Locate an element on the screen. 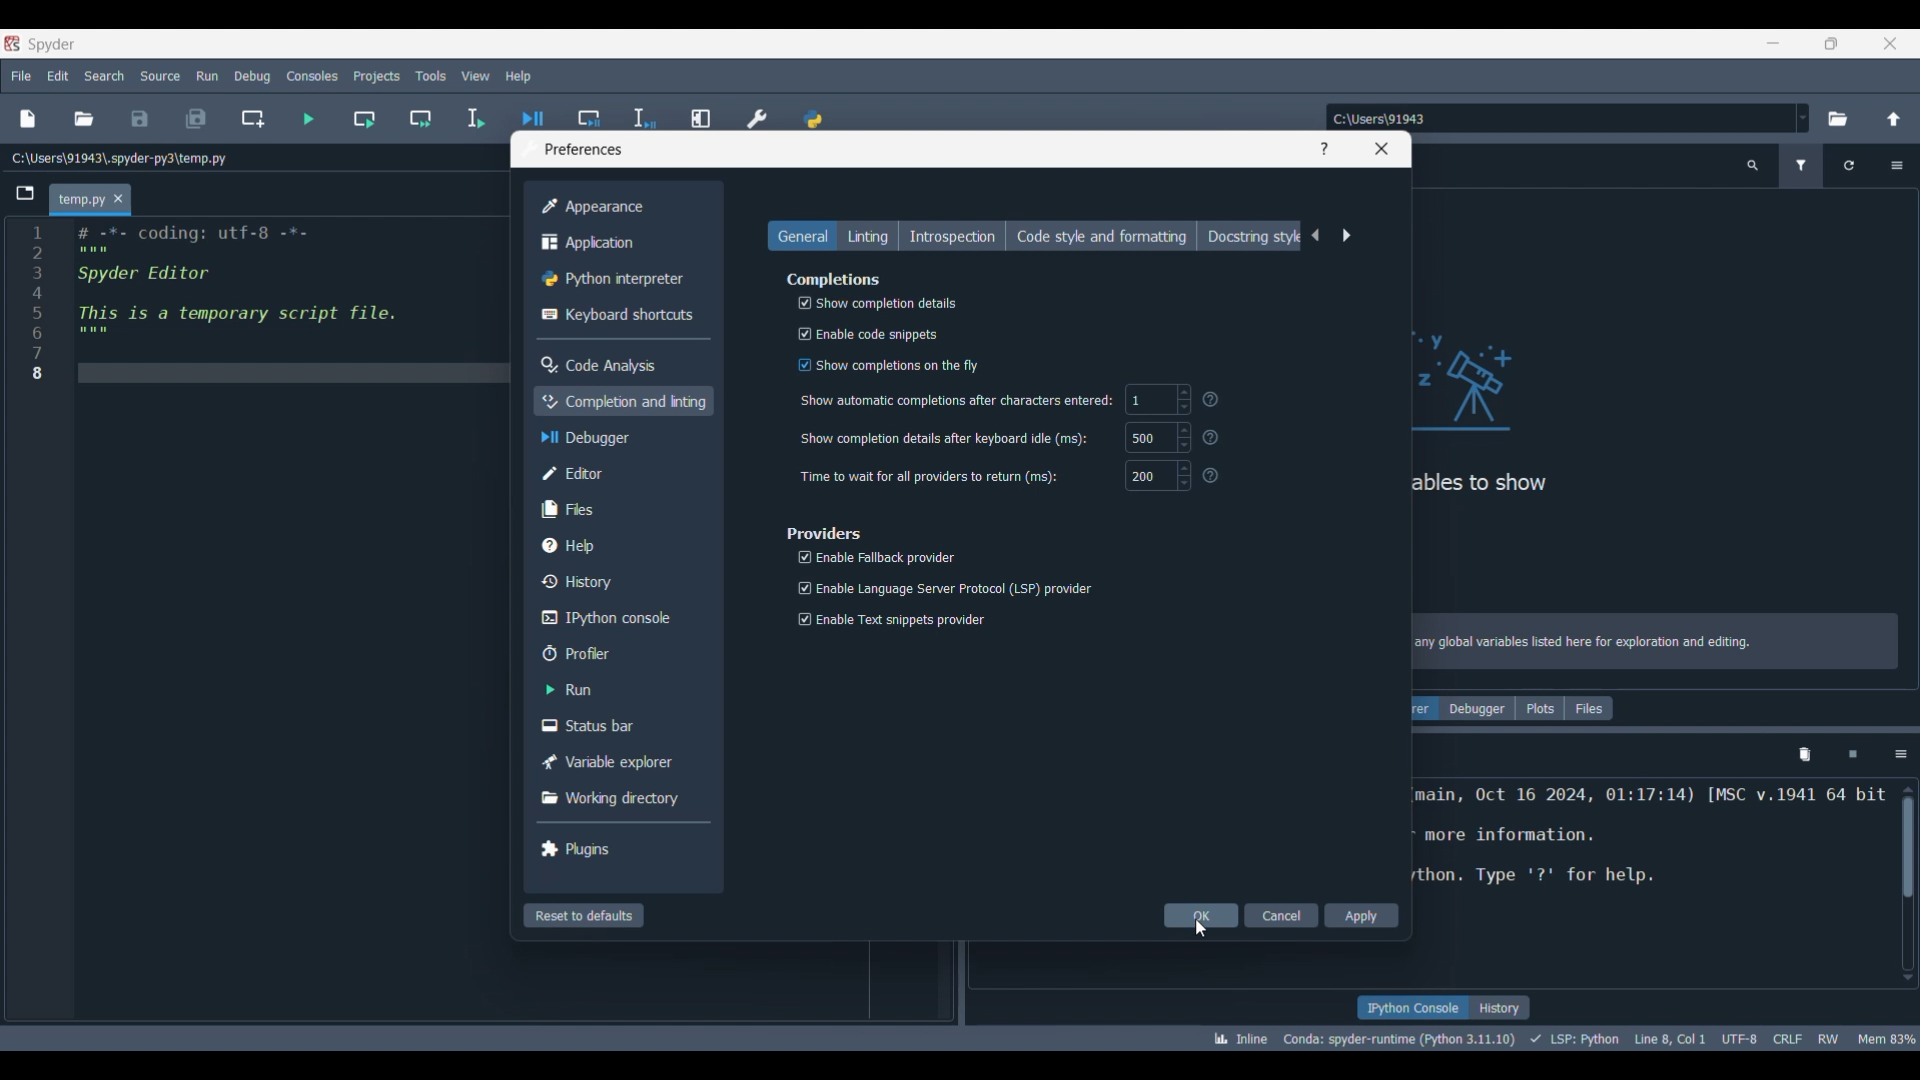  Remove variables from namespace is located at coordinates (1805, 755).